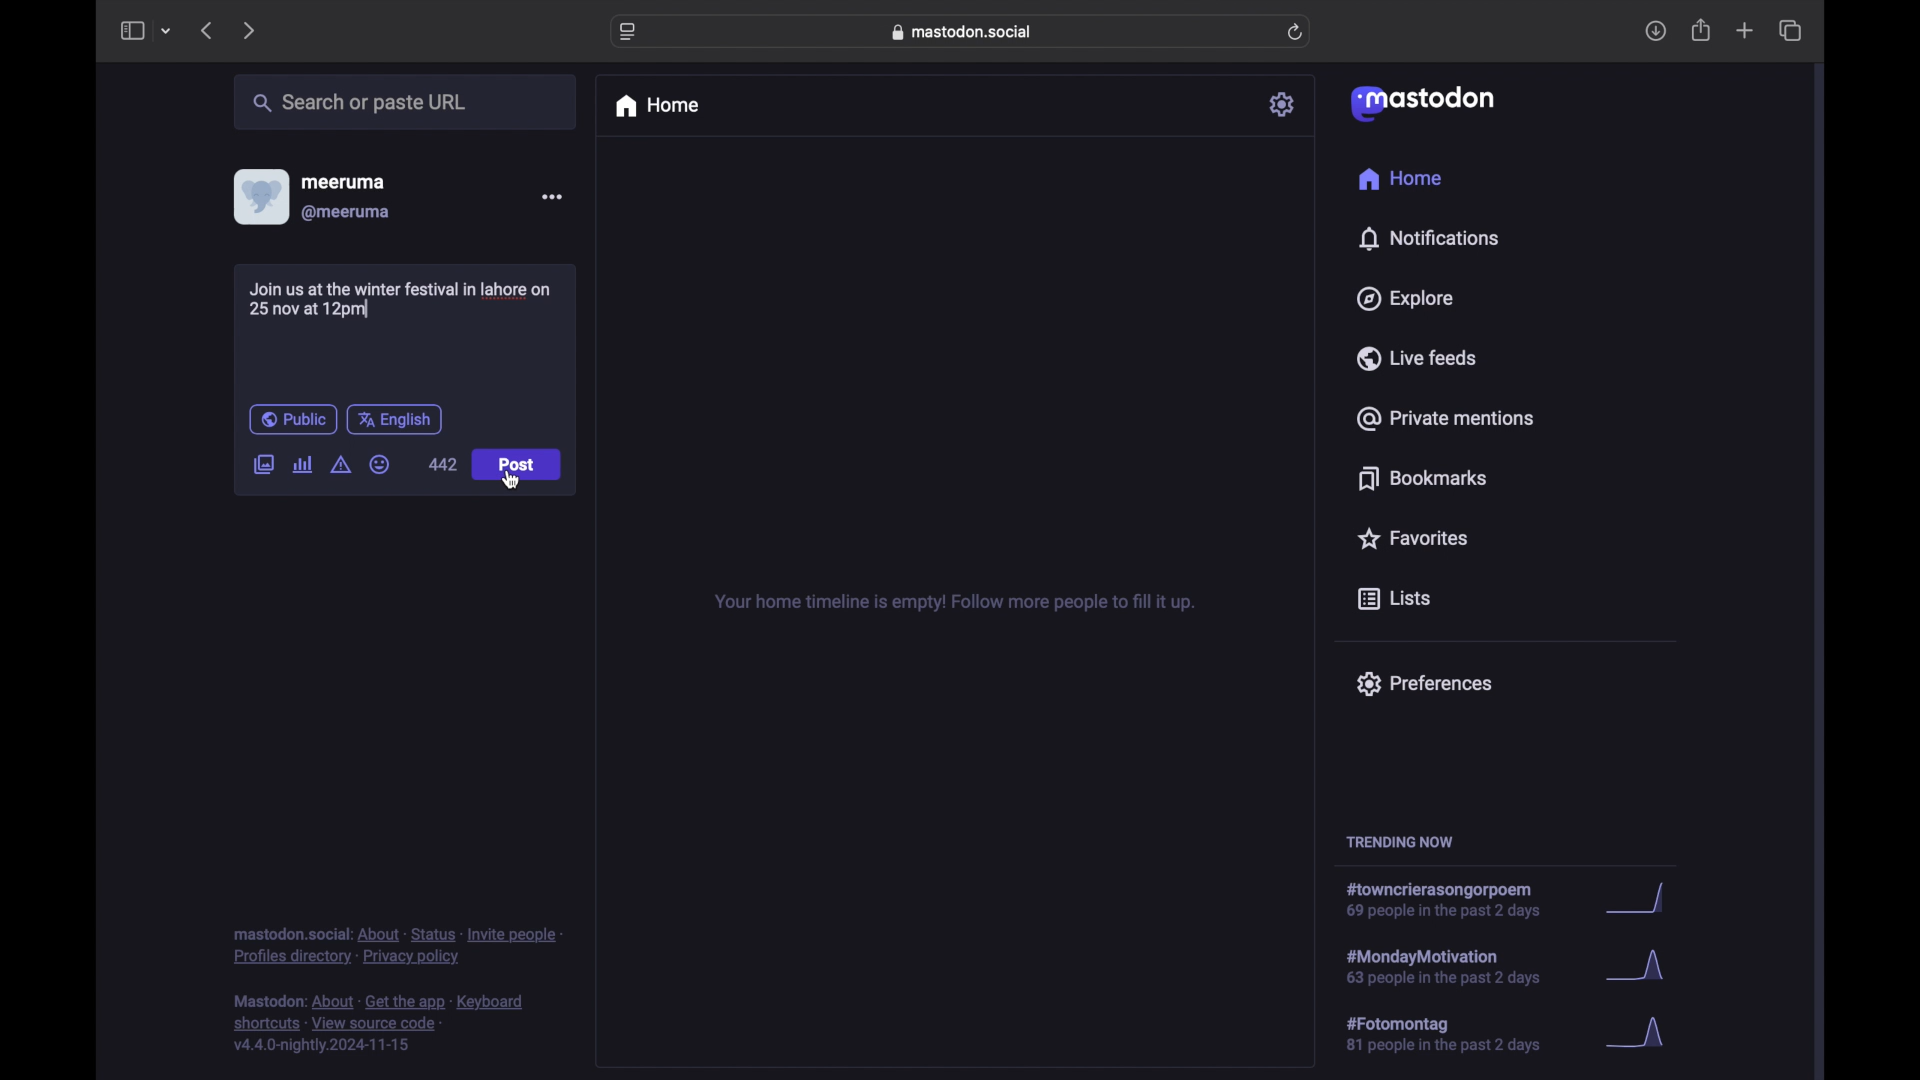 Image resolution: width=1920 pixels, height=1080 pixels. Describe the element at coordinates (442, 464) in the screenshot. I see `442` at that location.